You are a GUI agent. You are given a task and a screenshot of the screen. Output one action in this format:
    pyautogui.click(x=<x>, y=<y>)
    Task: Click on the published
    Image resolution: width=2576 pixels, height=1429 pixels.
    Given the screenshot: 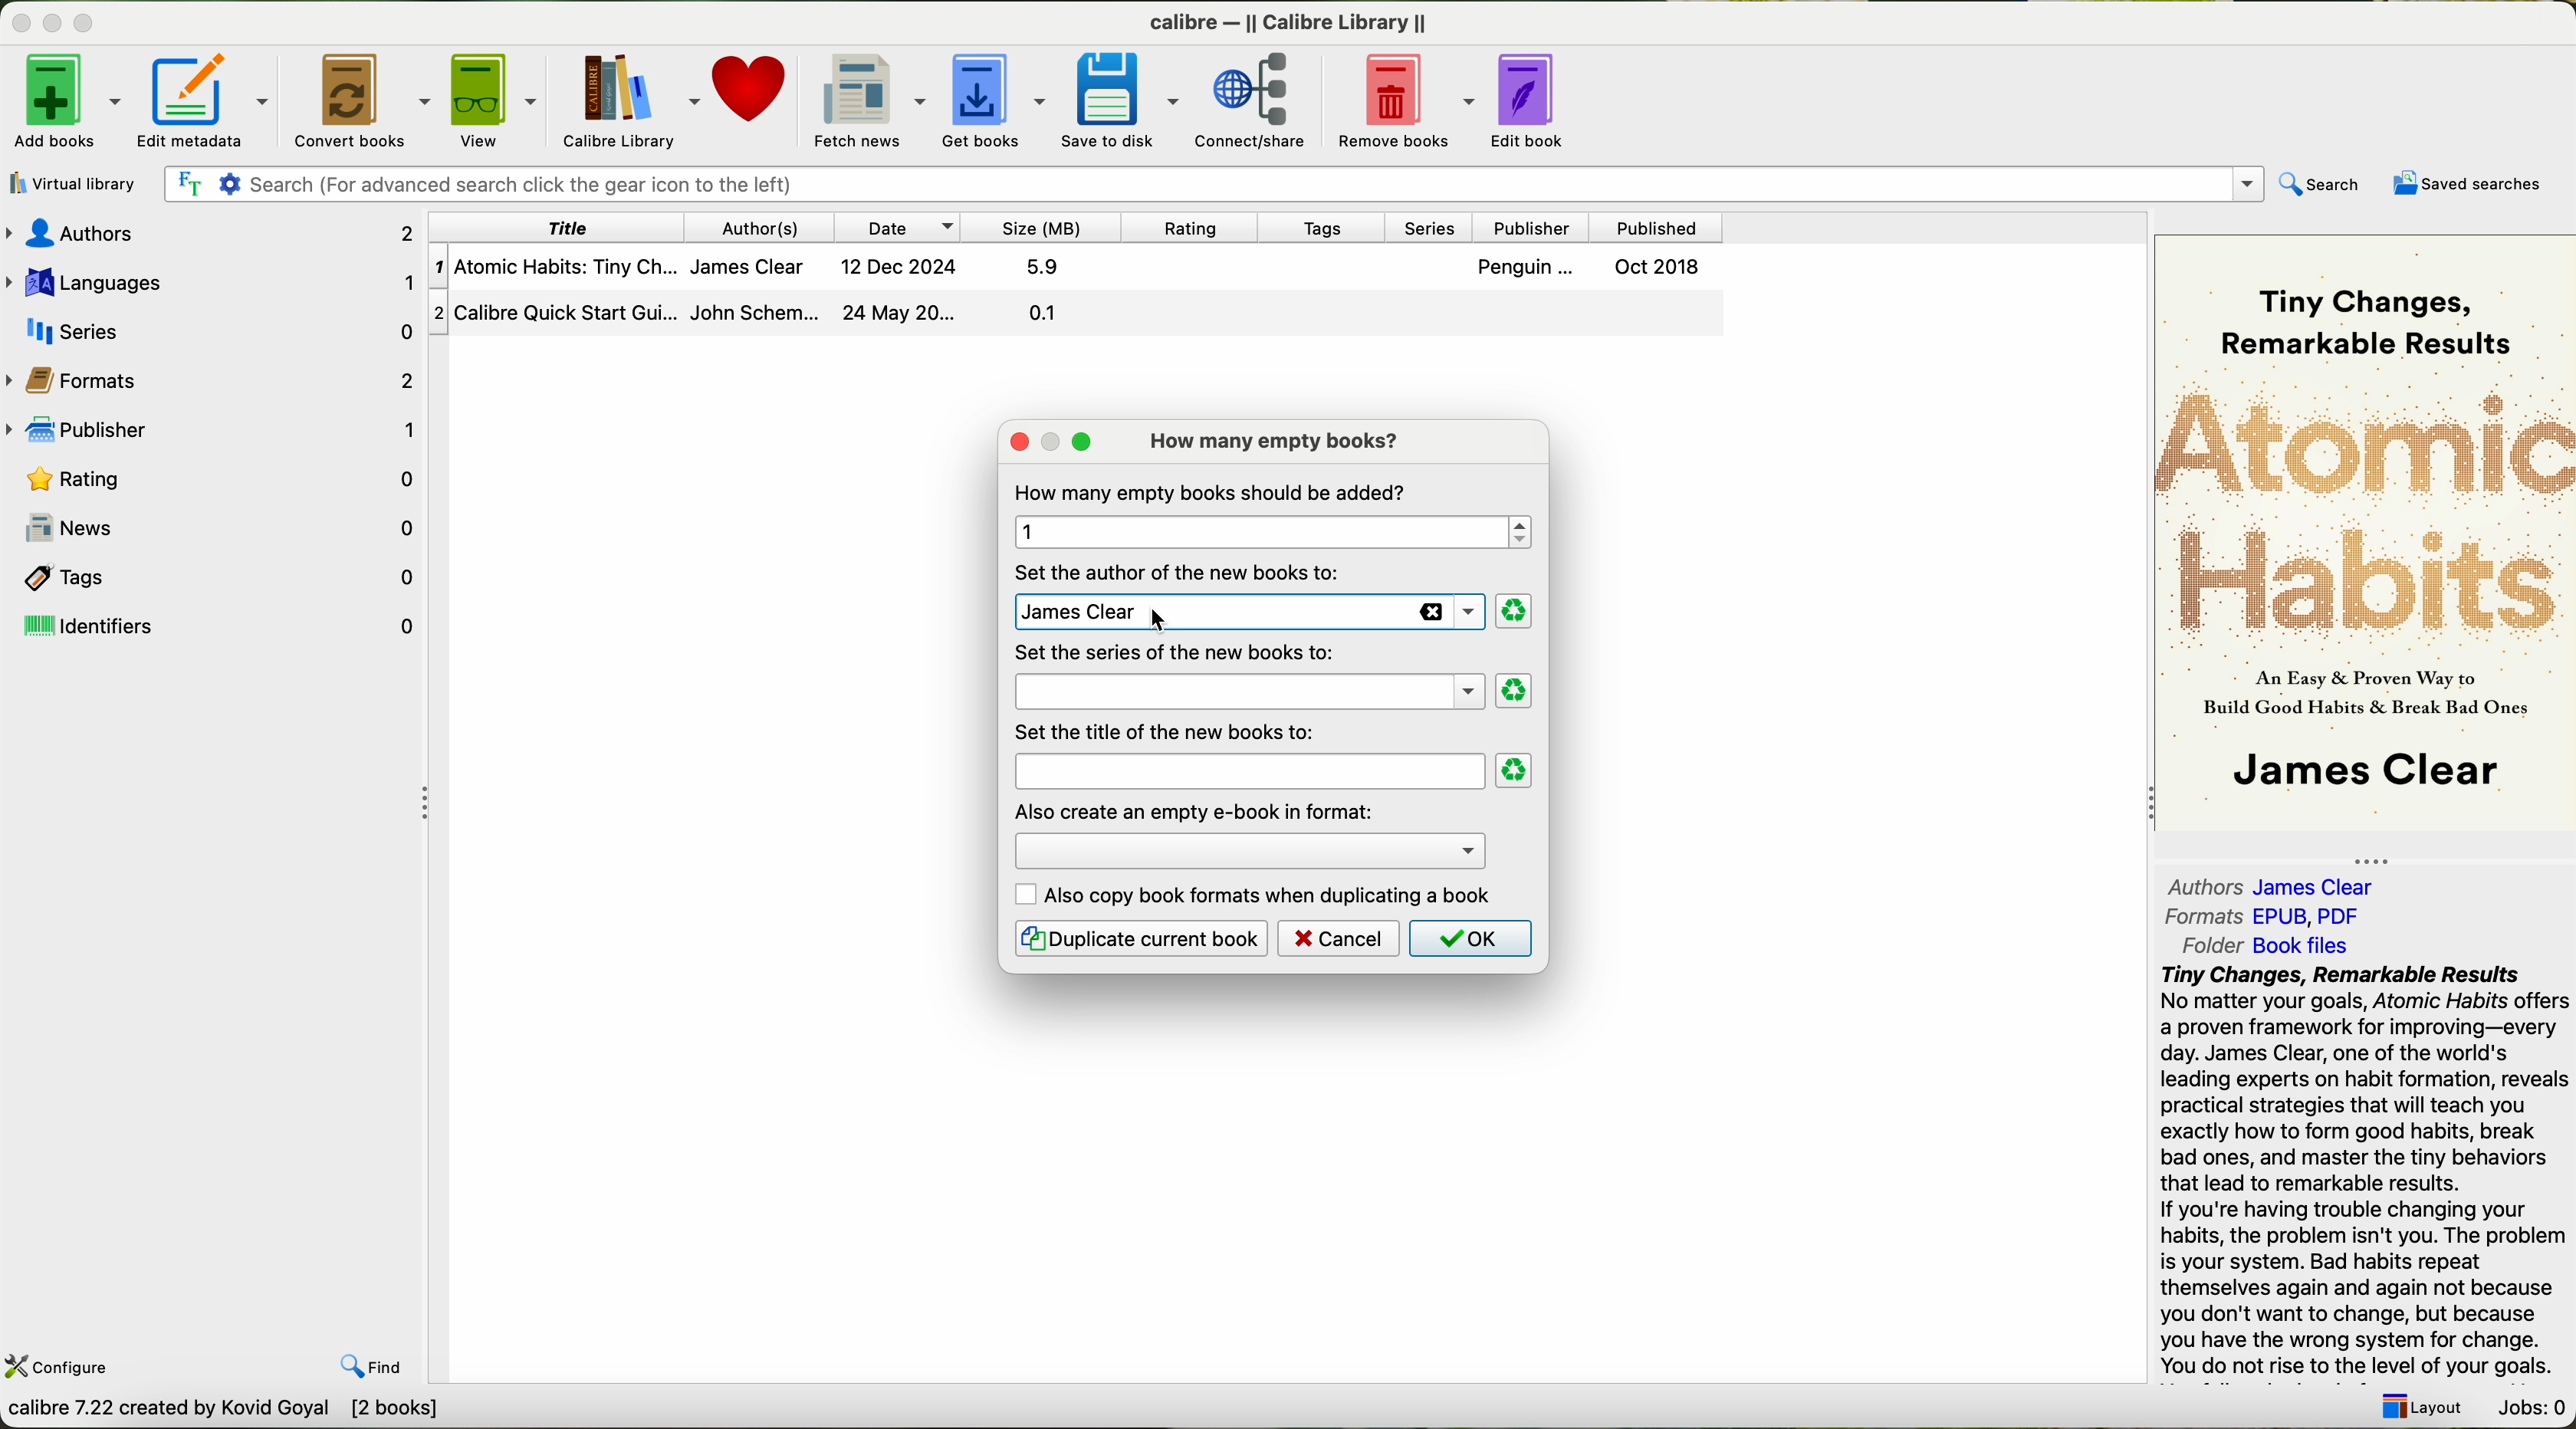 What is the action you would take?
    pyautogui.click(x=1661, y=224)
    